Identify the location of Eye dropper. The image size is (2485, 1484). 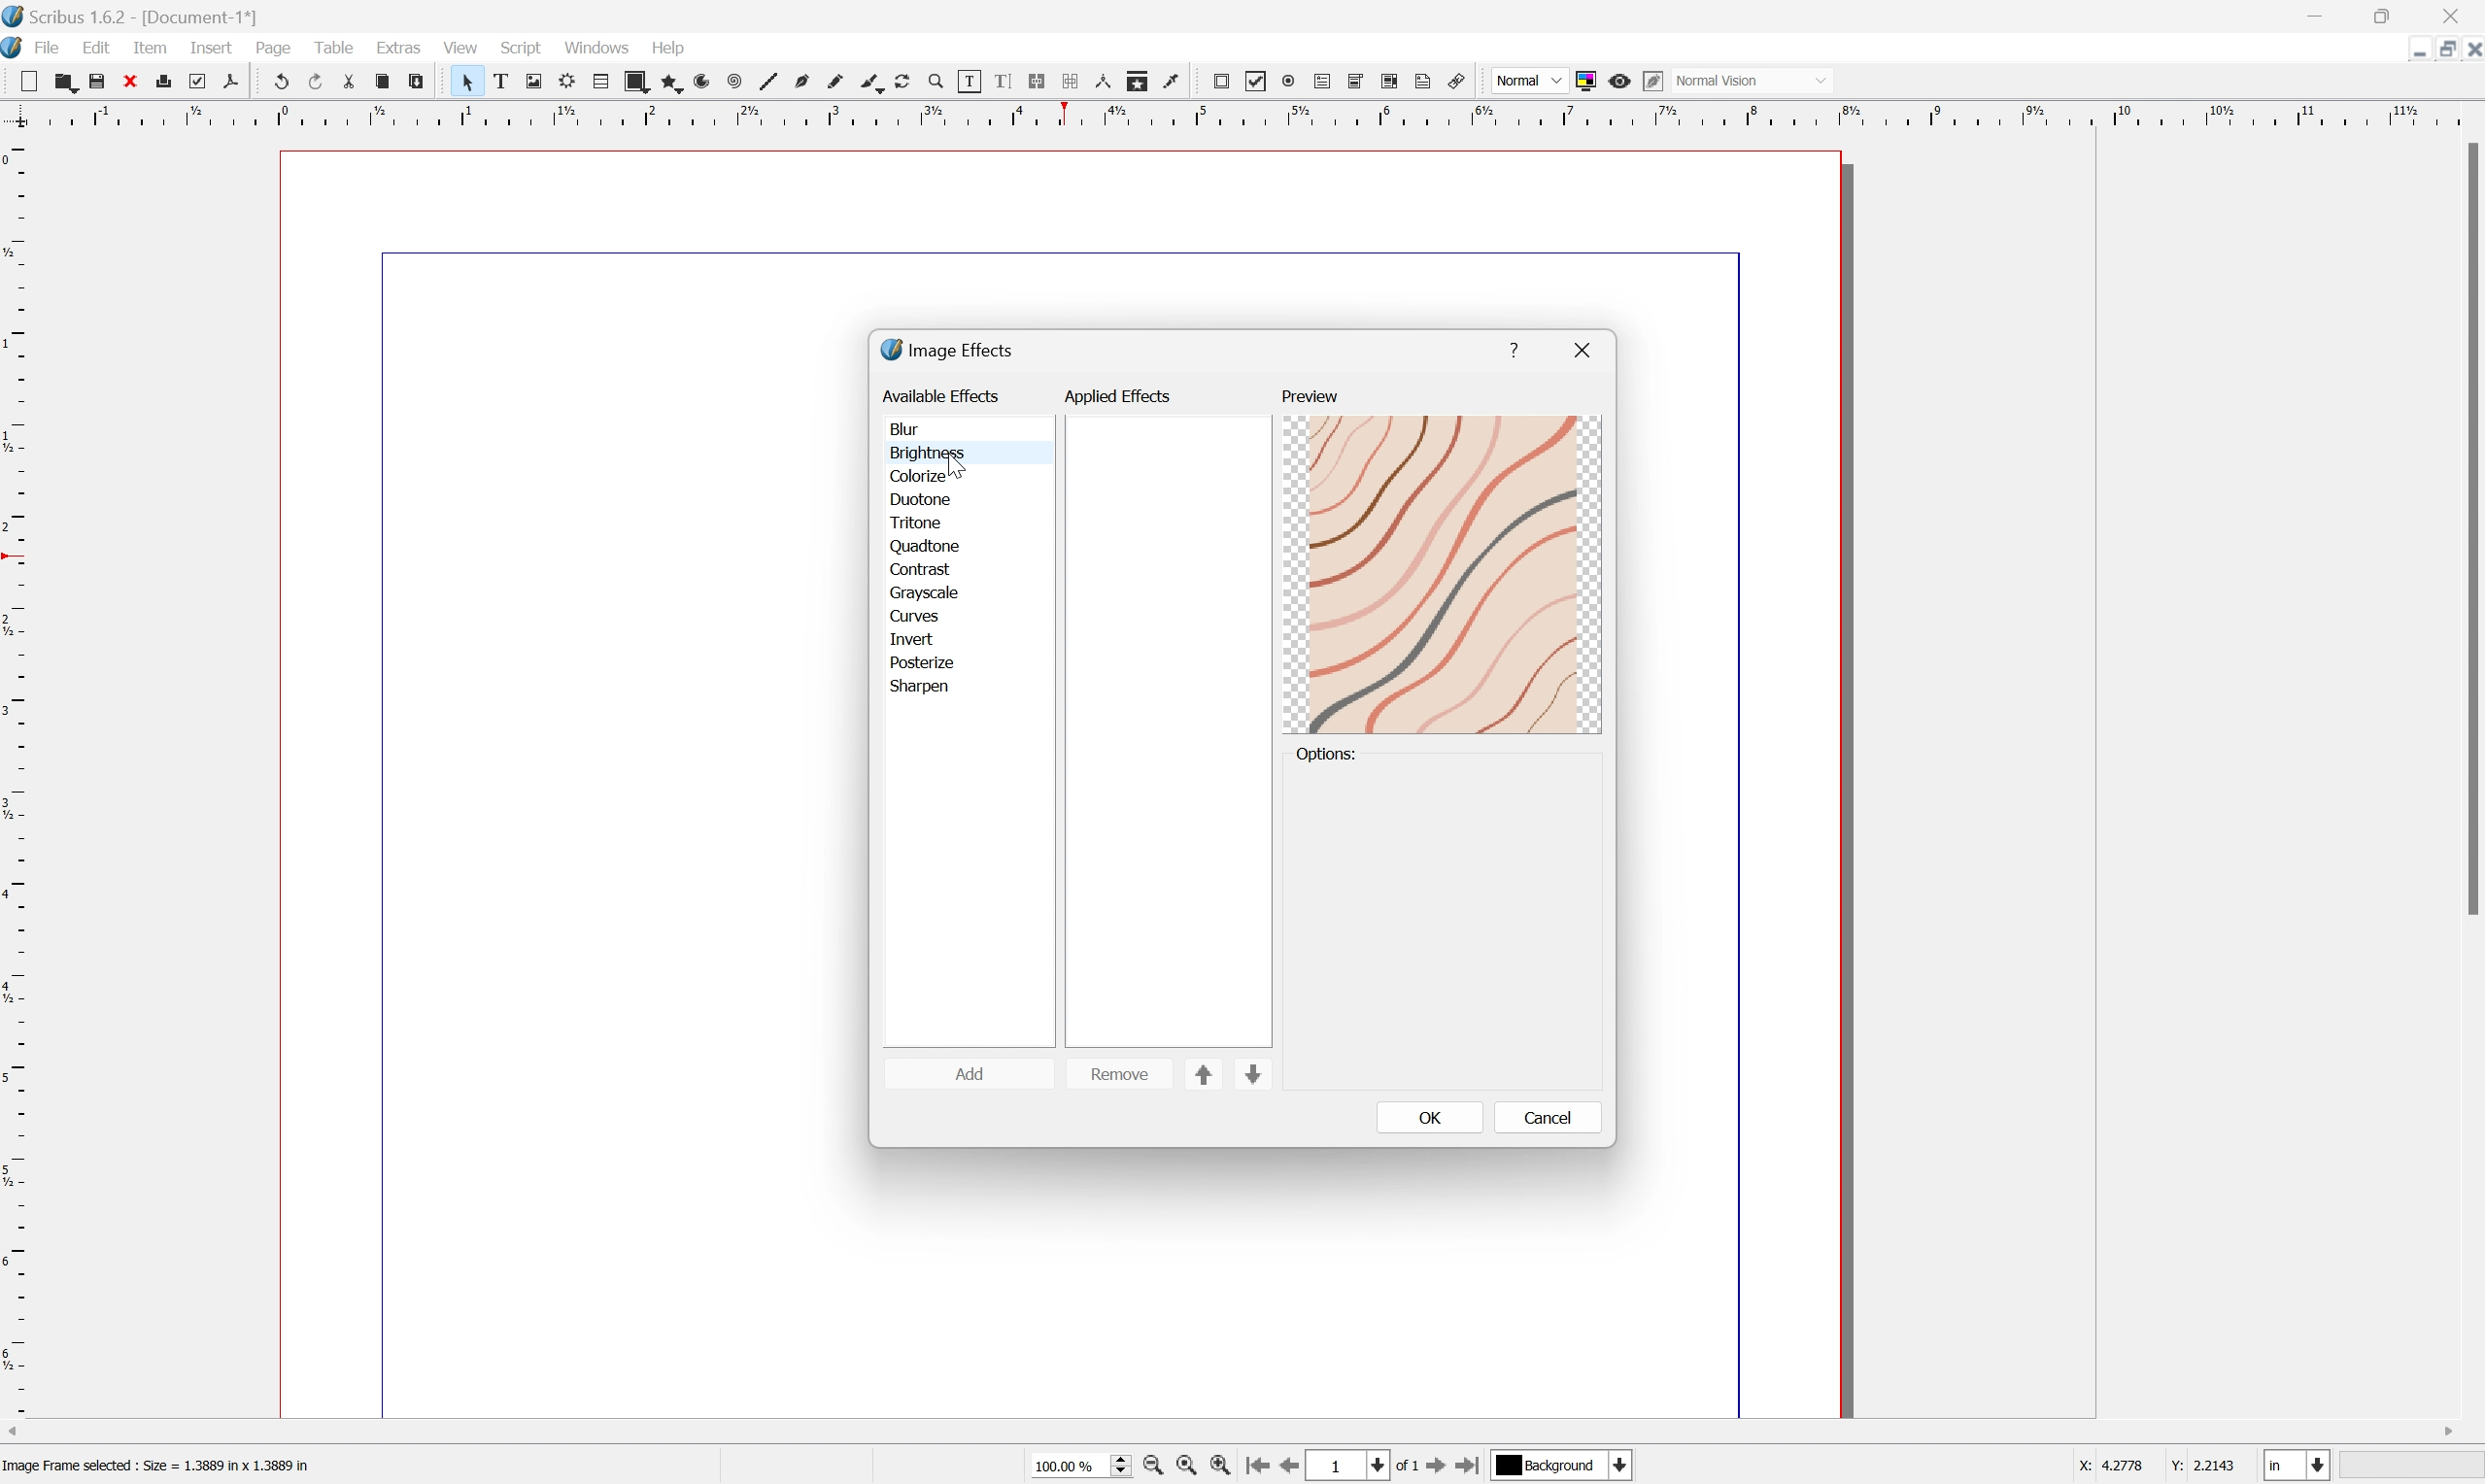
(1178, 85).